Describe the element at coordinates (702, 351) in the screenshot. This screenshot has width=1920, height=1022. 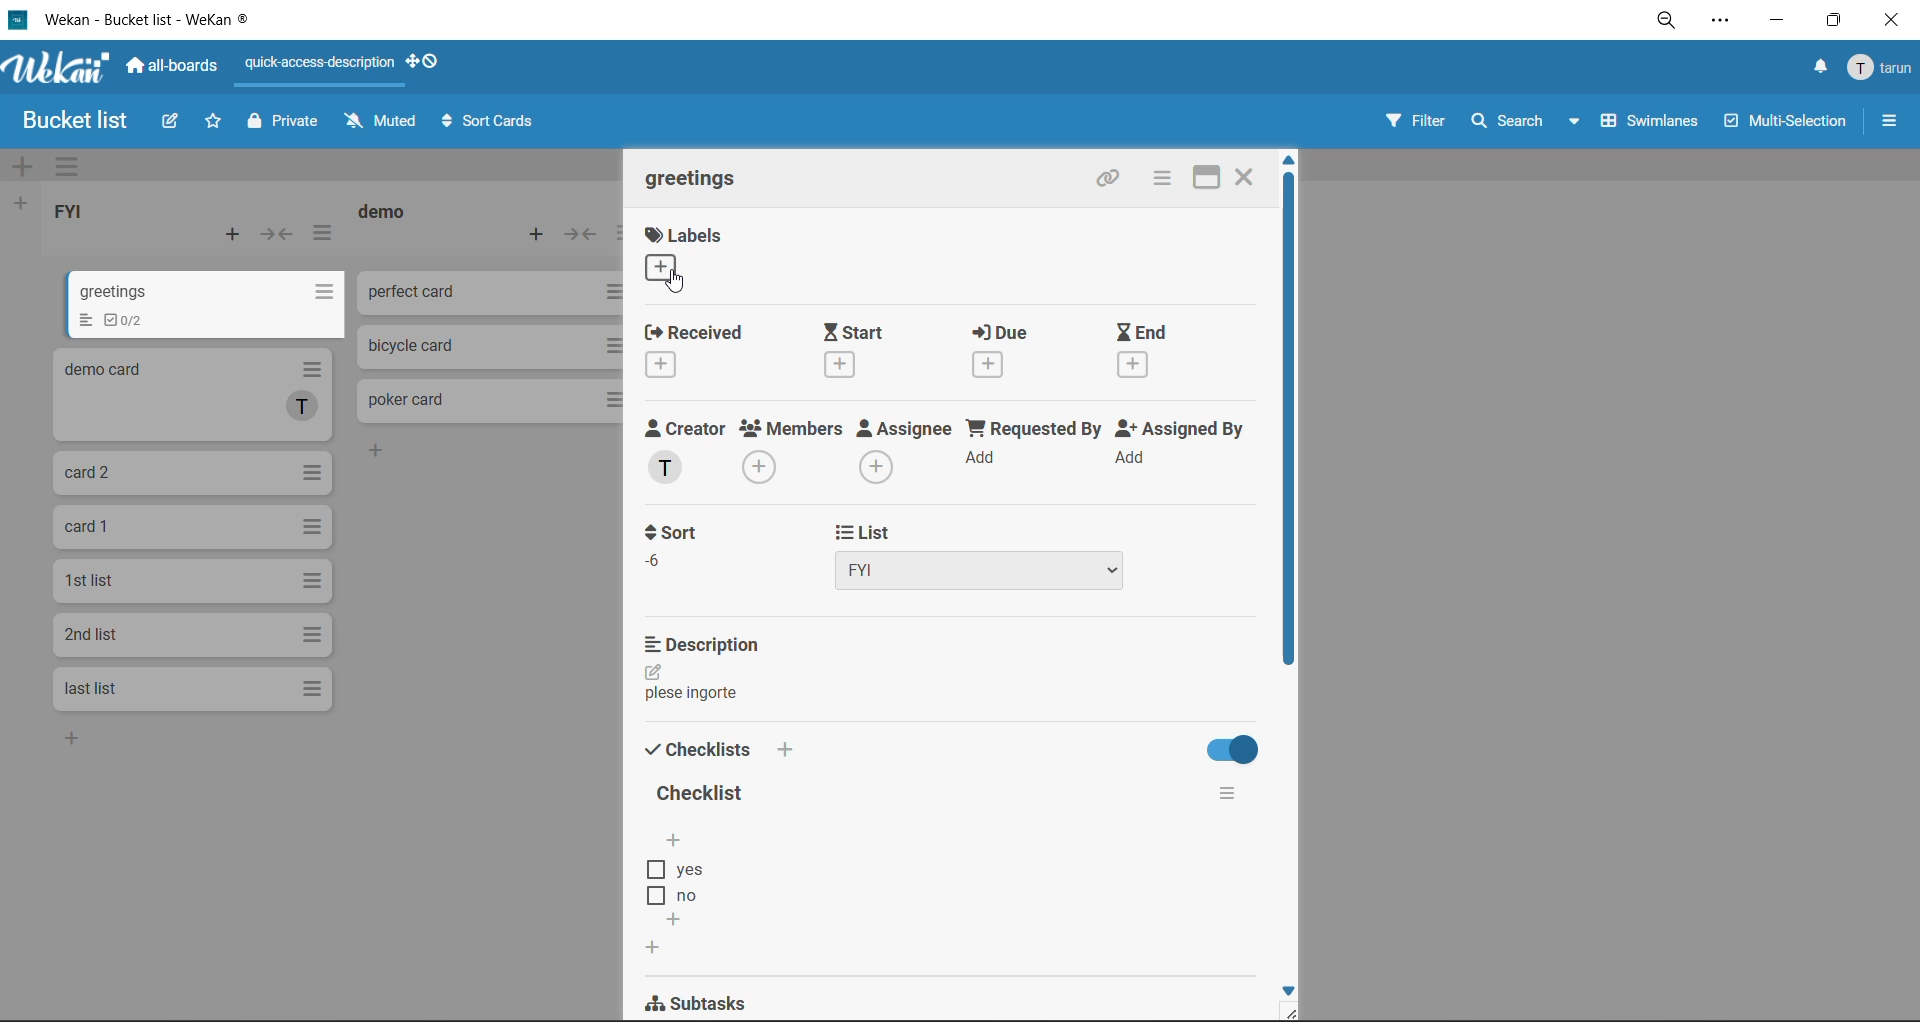
I see `received` at that location.